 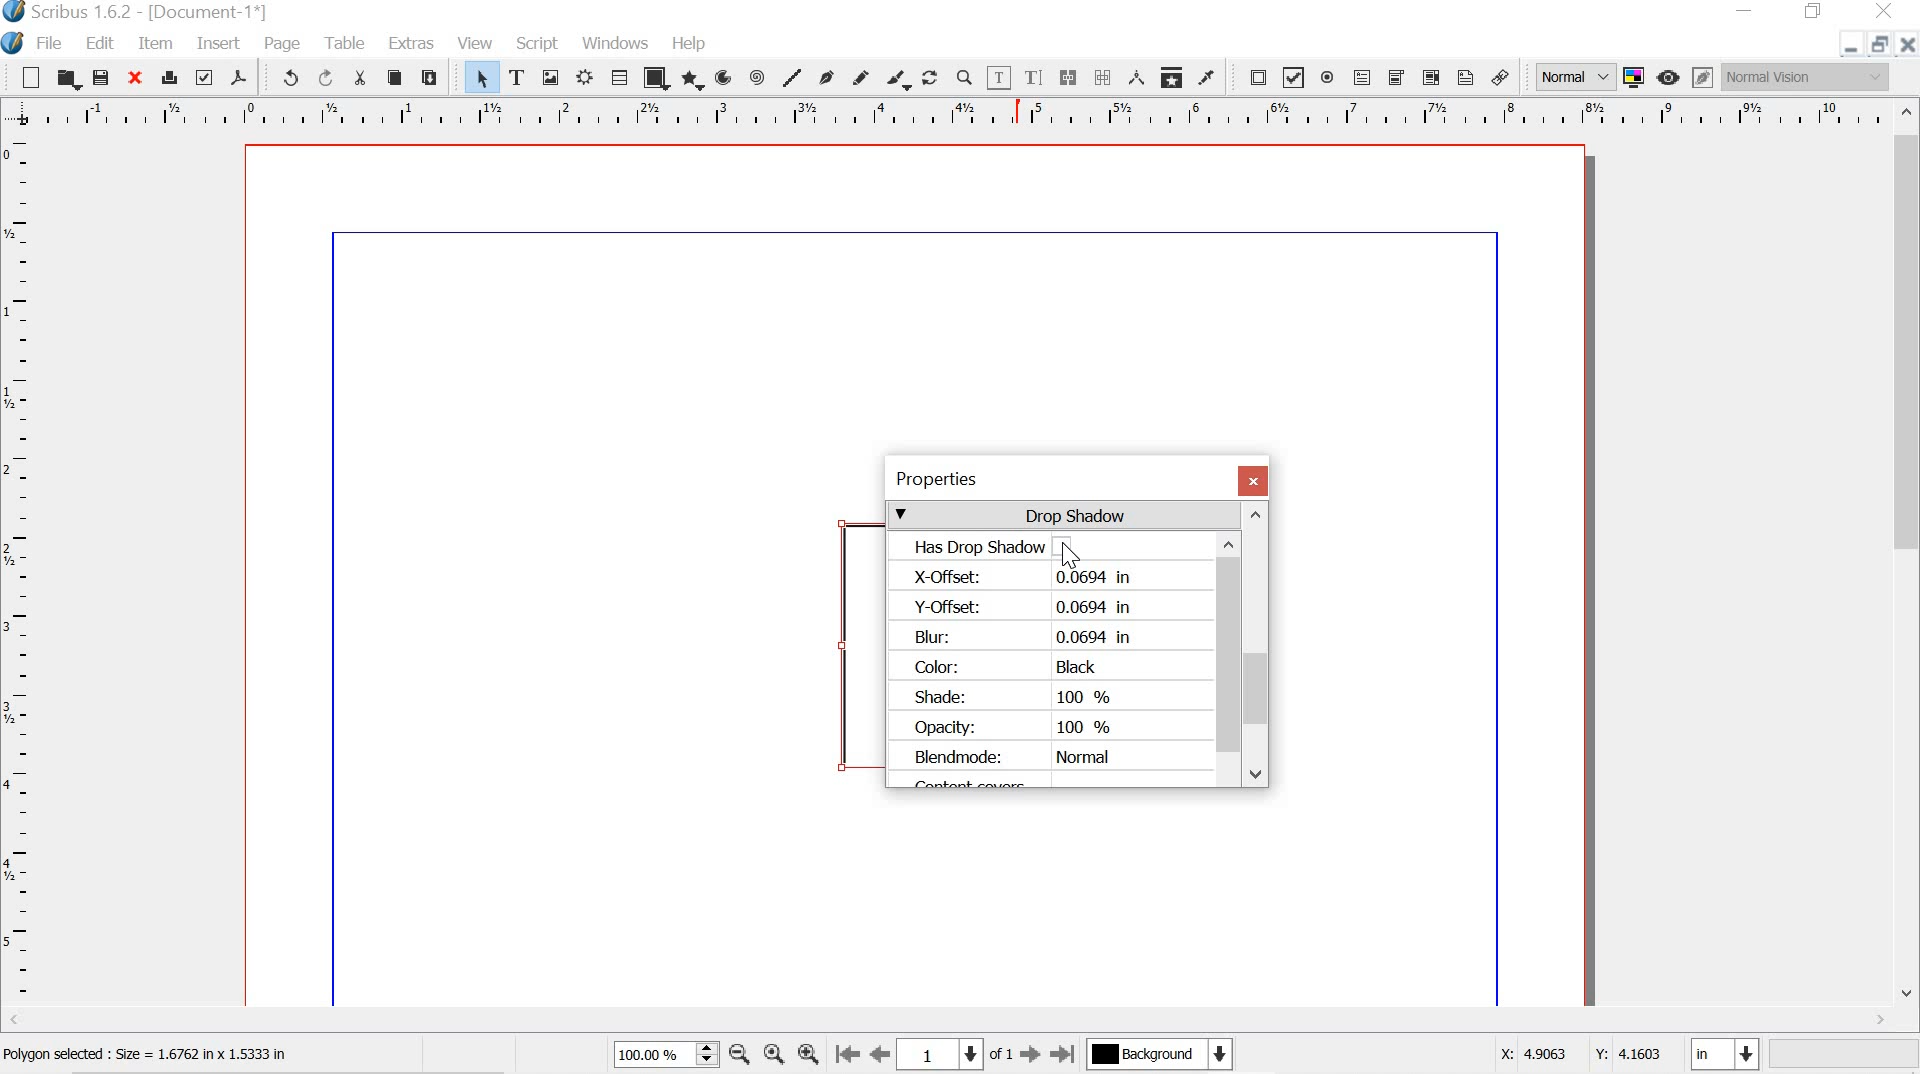 I want to click on ruler, so click(x=949, y=113).